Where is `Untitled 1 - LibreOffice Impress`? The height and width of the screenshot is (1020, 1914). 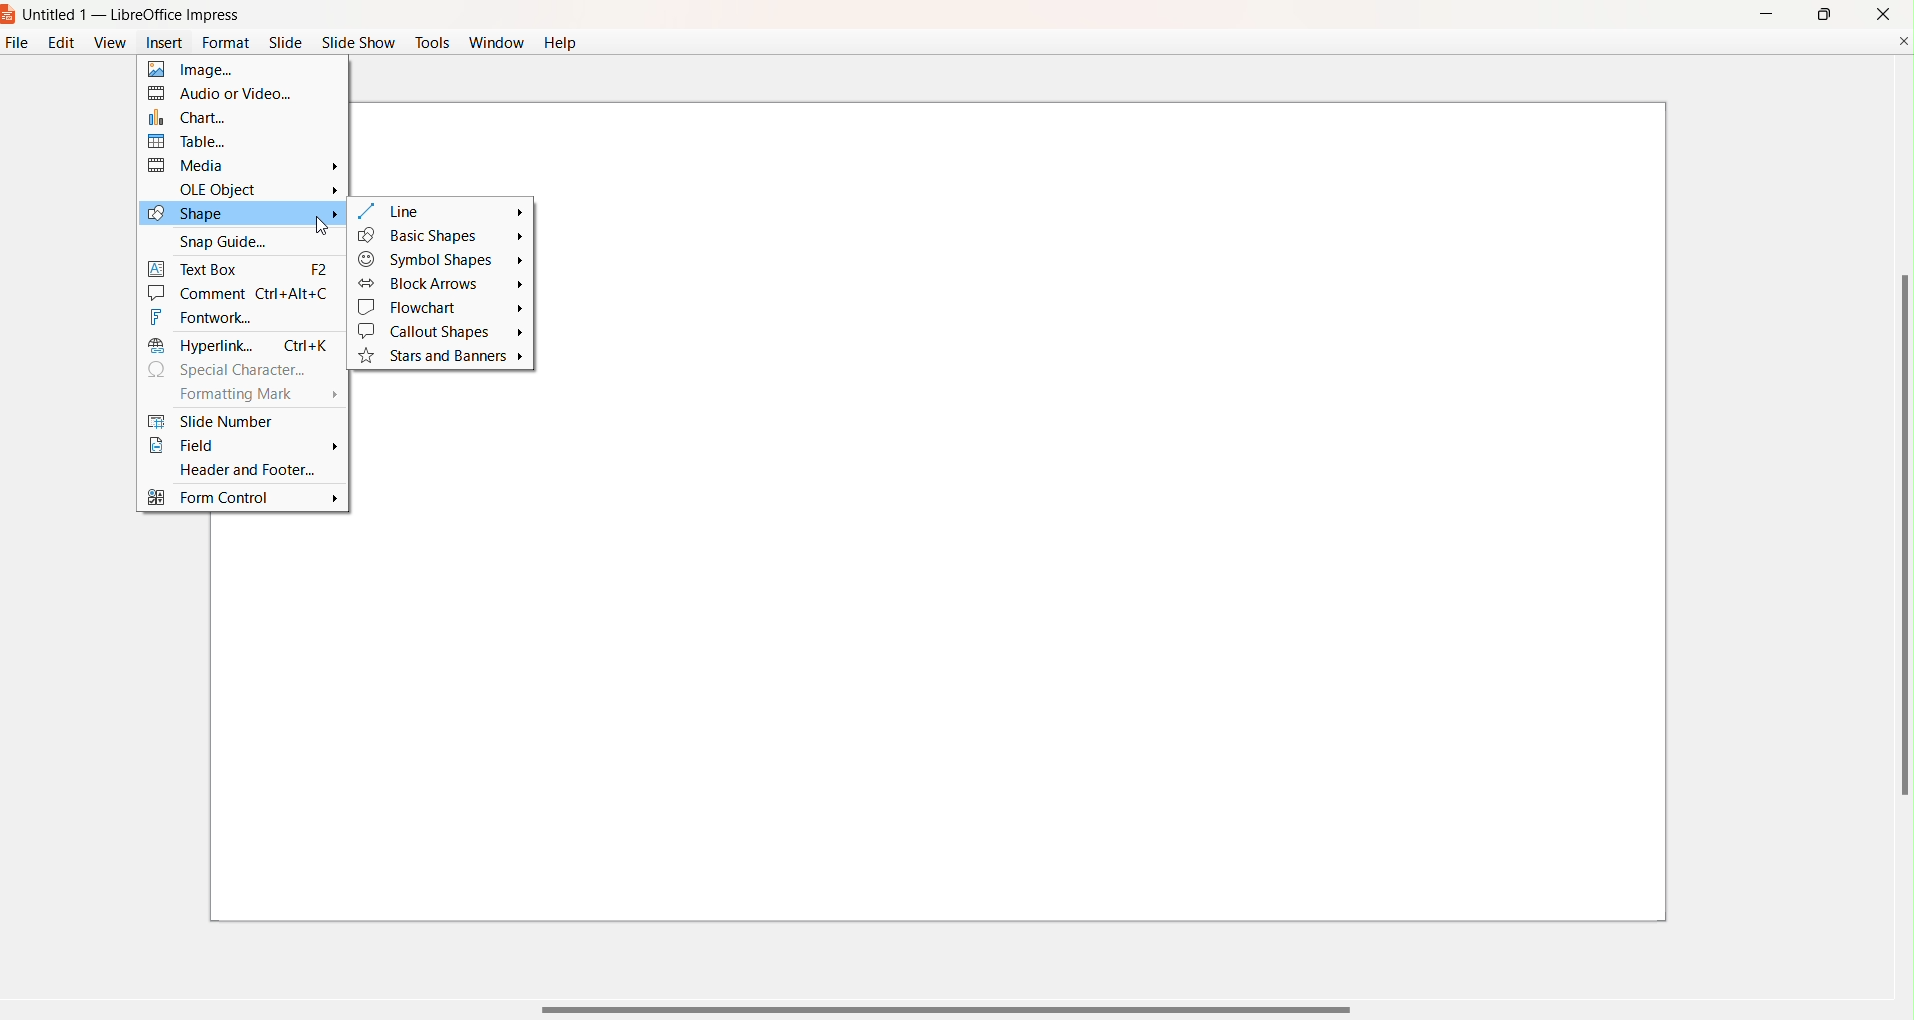 Untitled 1 - LibreOffice Impress is located at coordinates (134, 16).